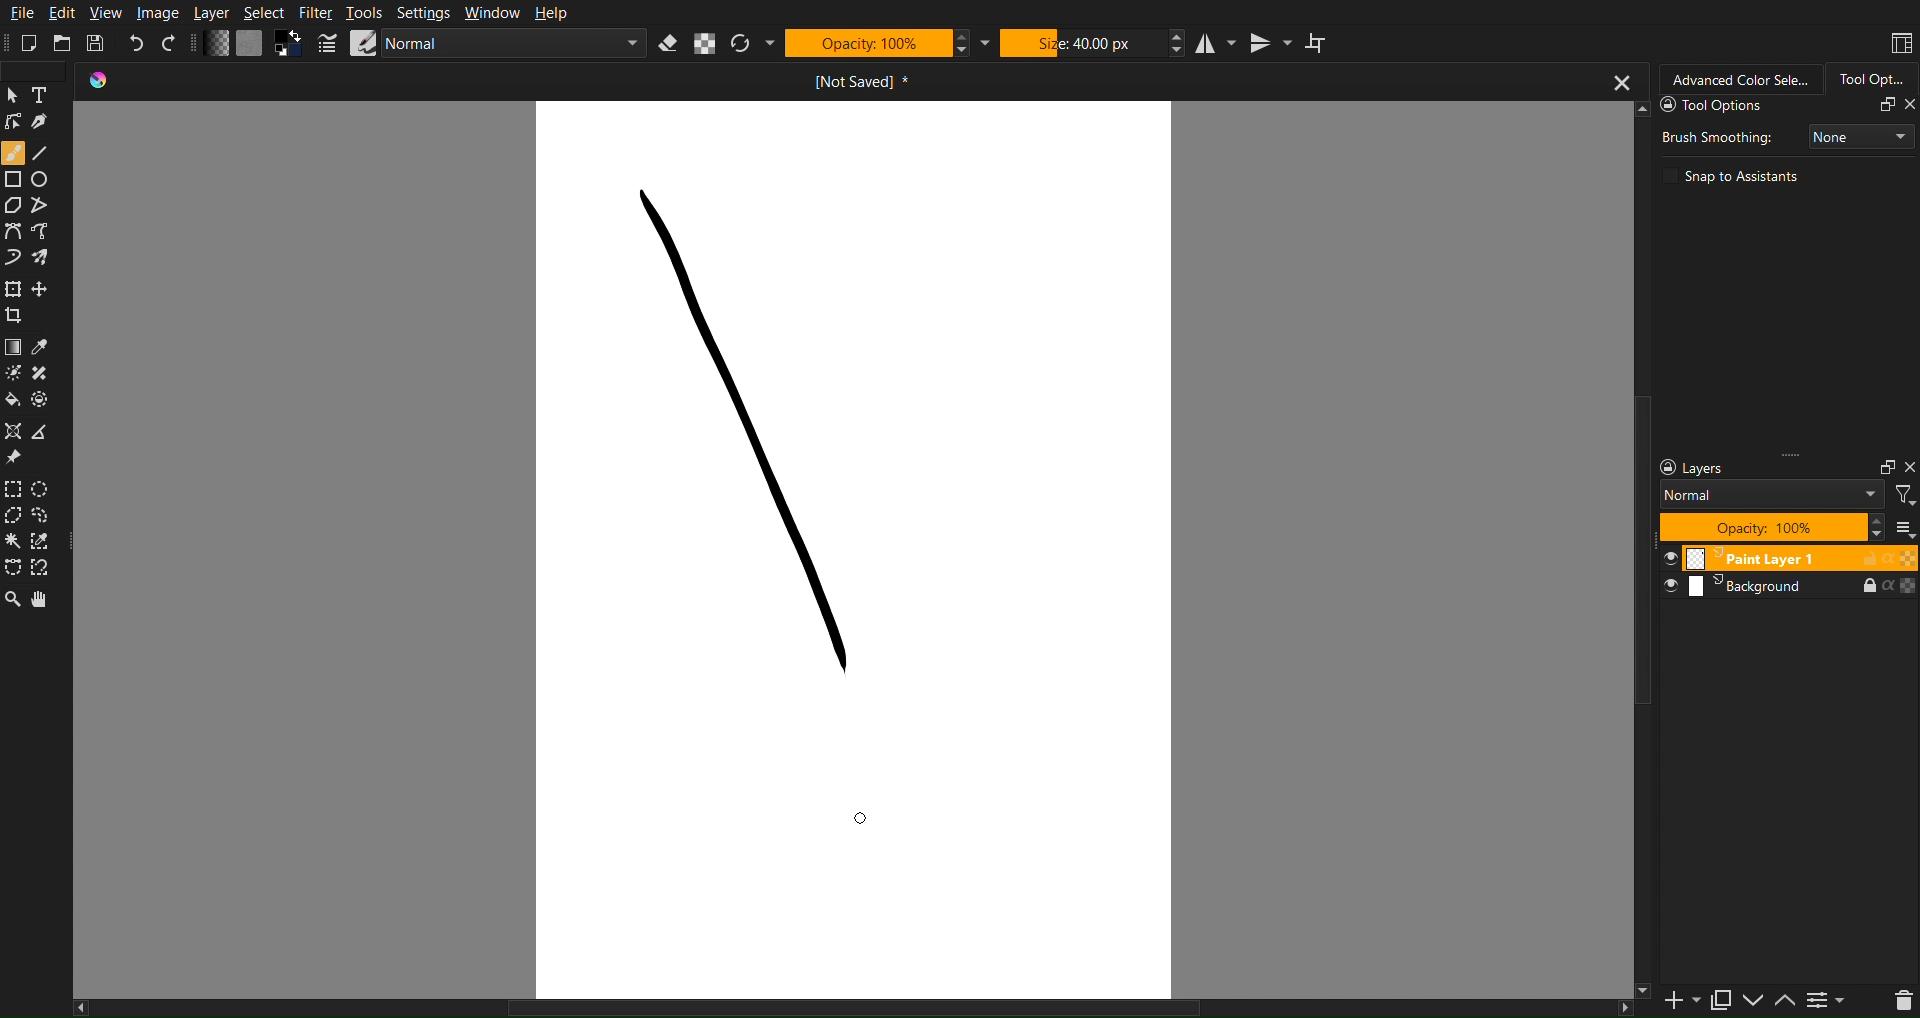 The width and height of the screenshot is (1920, 1018). I want to click on Brush Settings, so click(499, 43).